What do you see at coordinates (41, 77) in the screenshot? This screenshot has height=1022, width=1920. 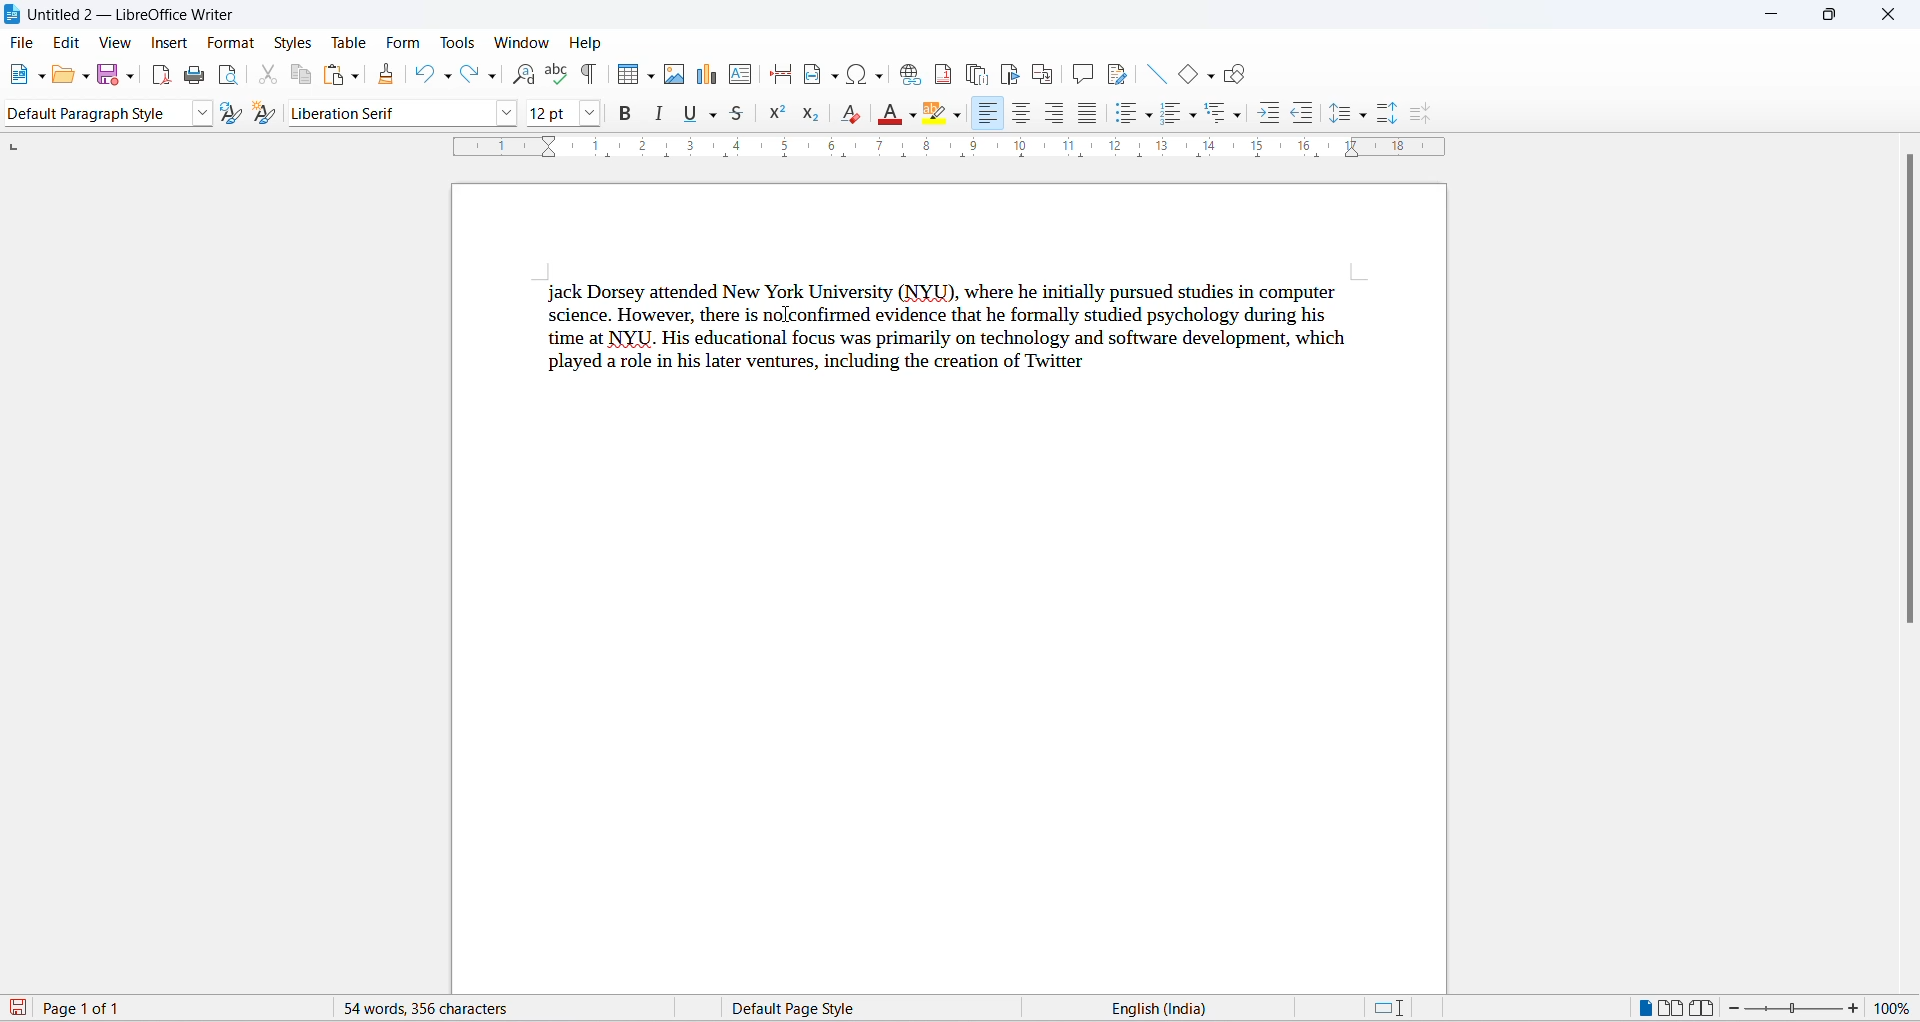 I see `new file options` at bounding box center [41, 77].